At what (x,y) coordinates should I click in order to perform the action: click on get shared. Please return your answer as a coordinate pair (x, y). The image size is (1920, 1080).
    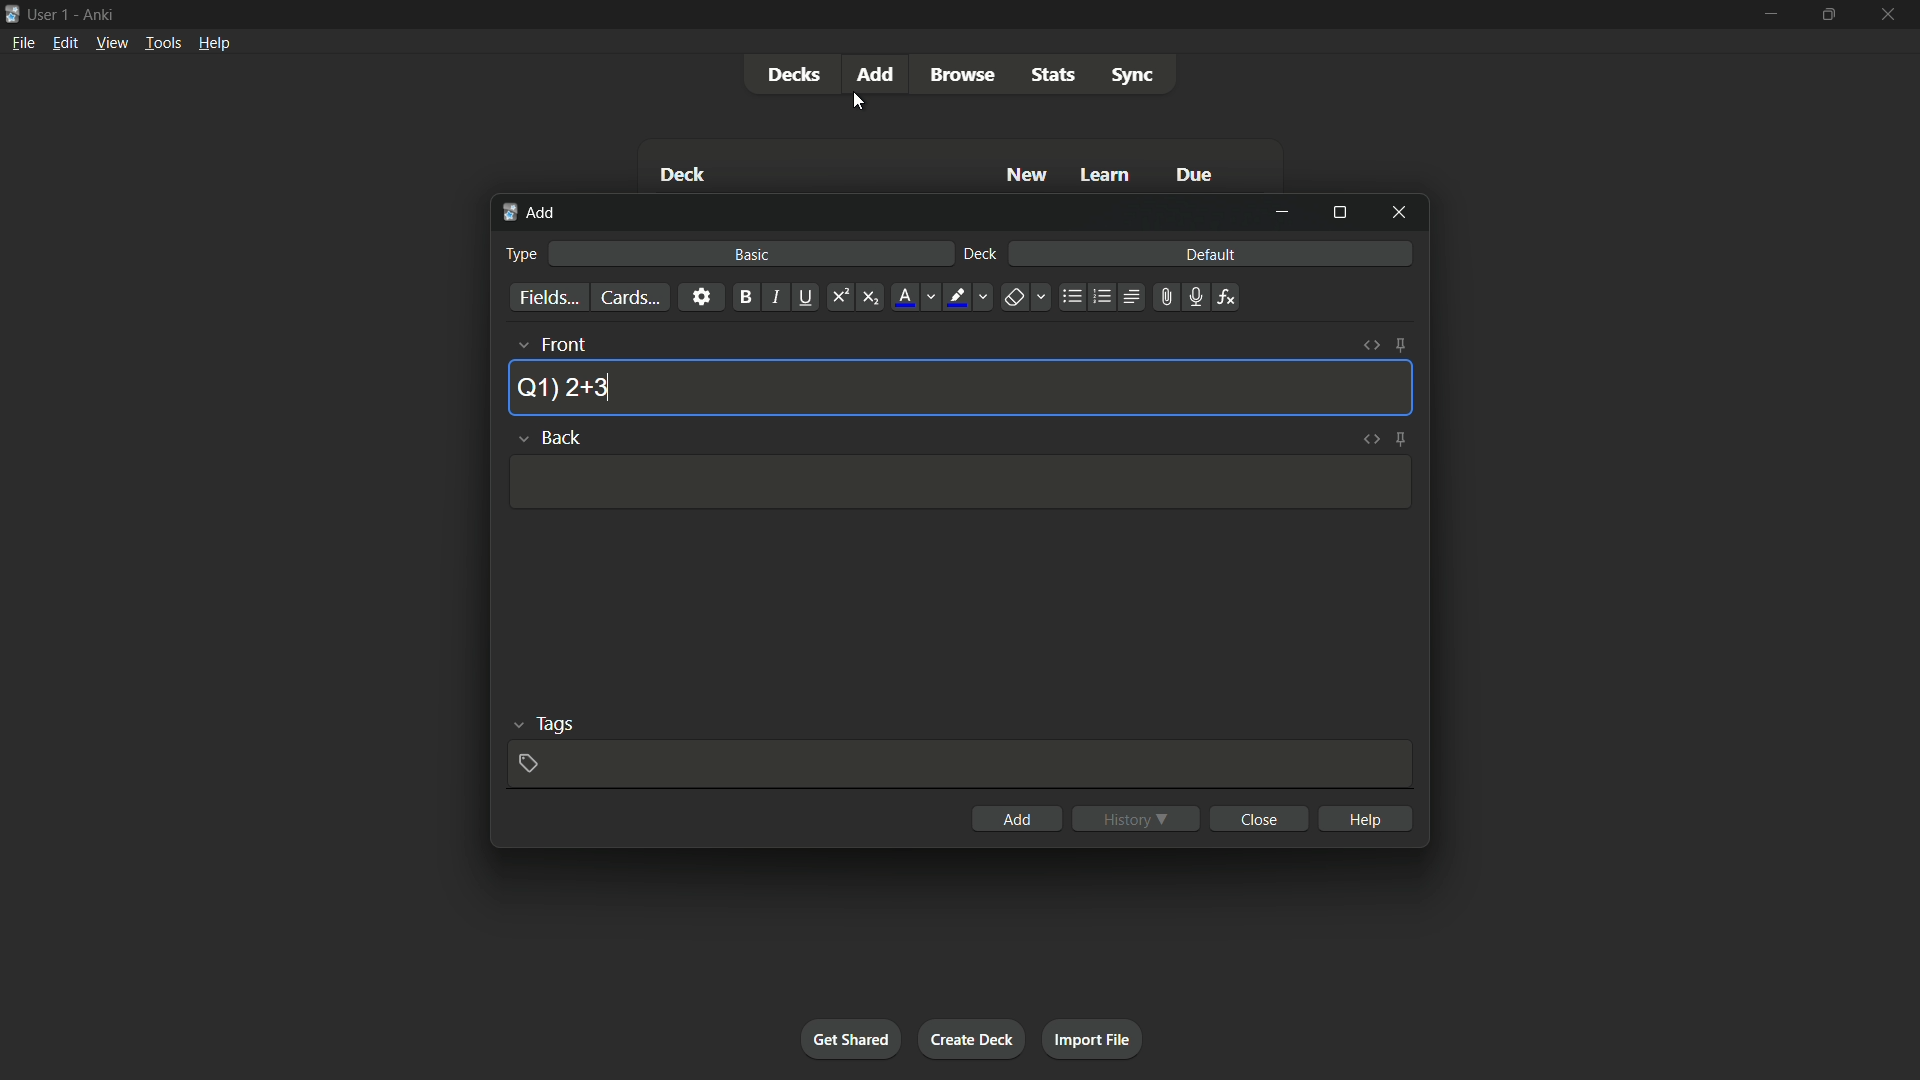
    Looking at the image, I should click on (850, 1038).